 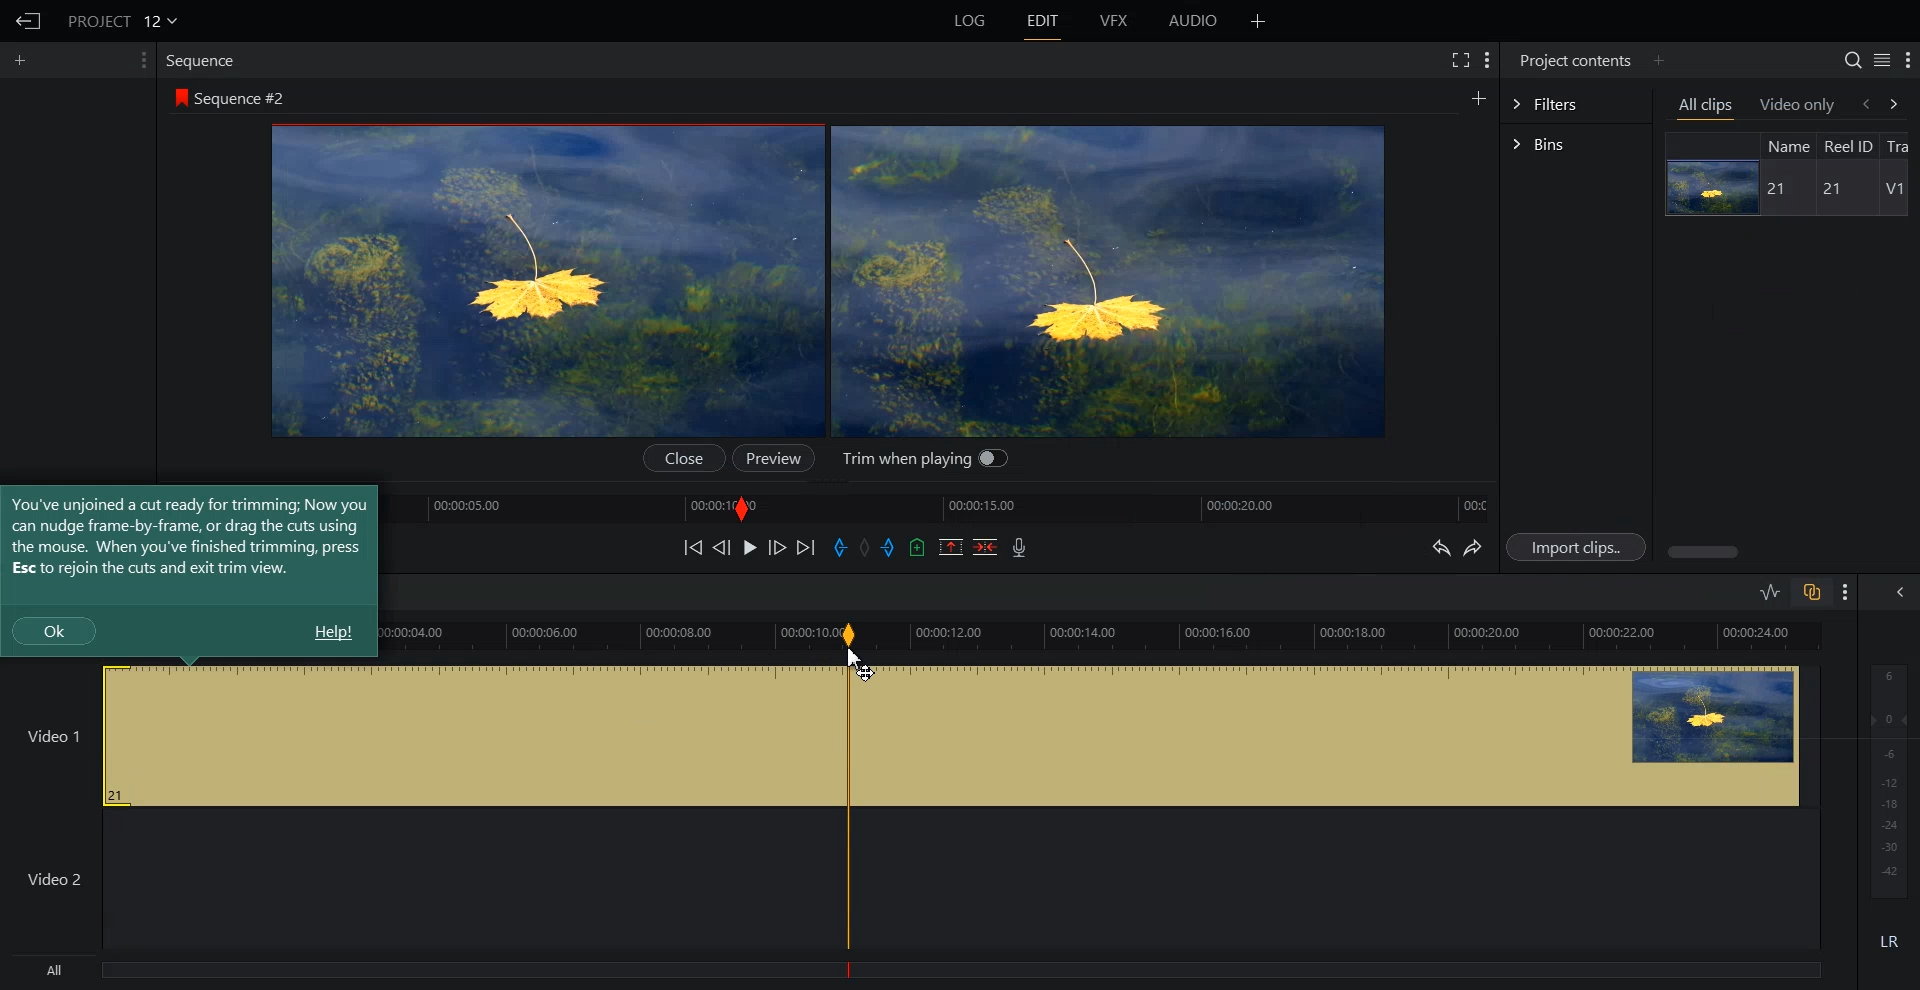 What do you see at coordinates (1881, 59) in the screenshot?
I see `Toggle between list and tile view` at bounding box center [1881, 59].